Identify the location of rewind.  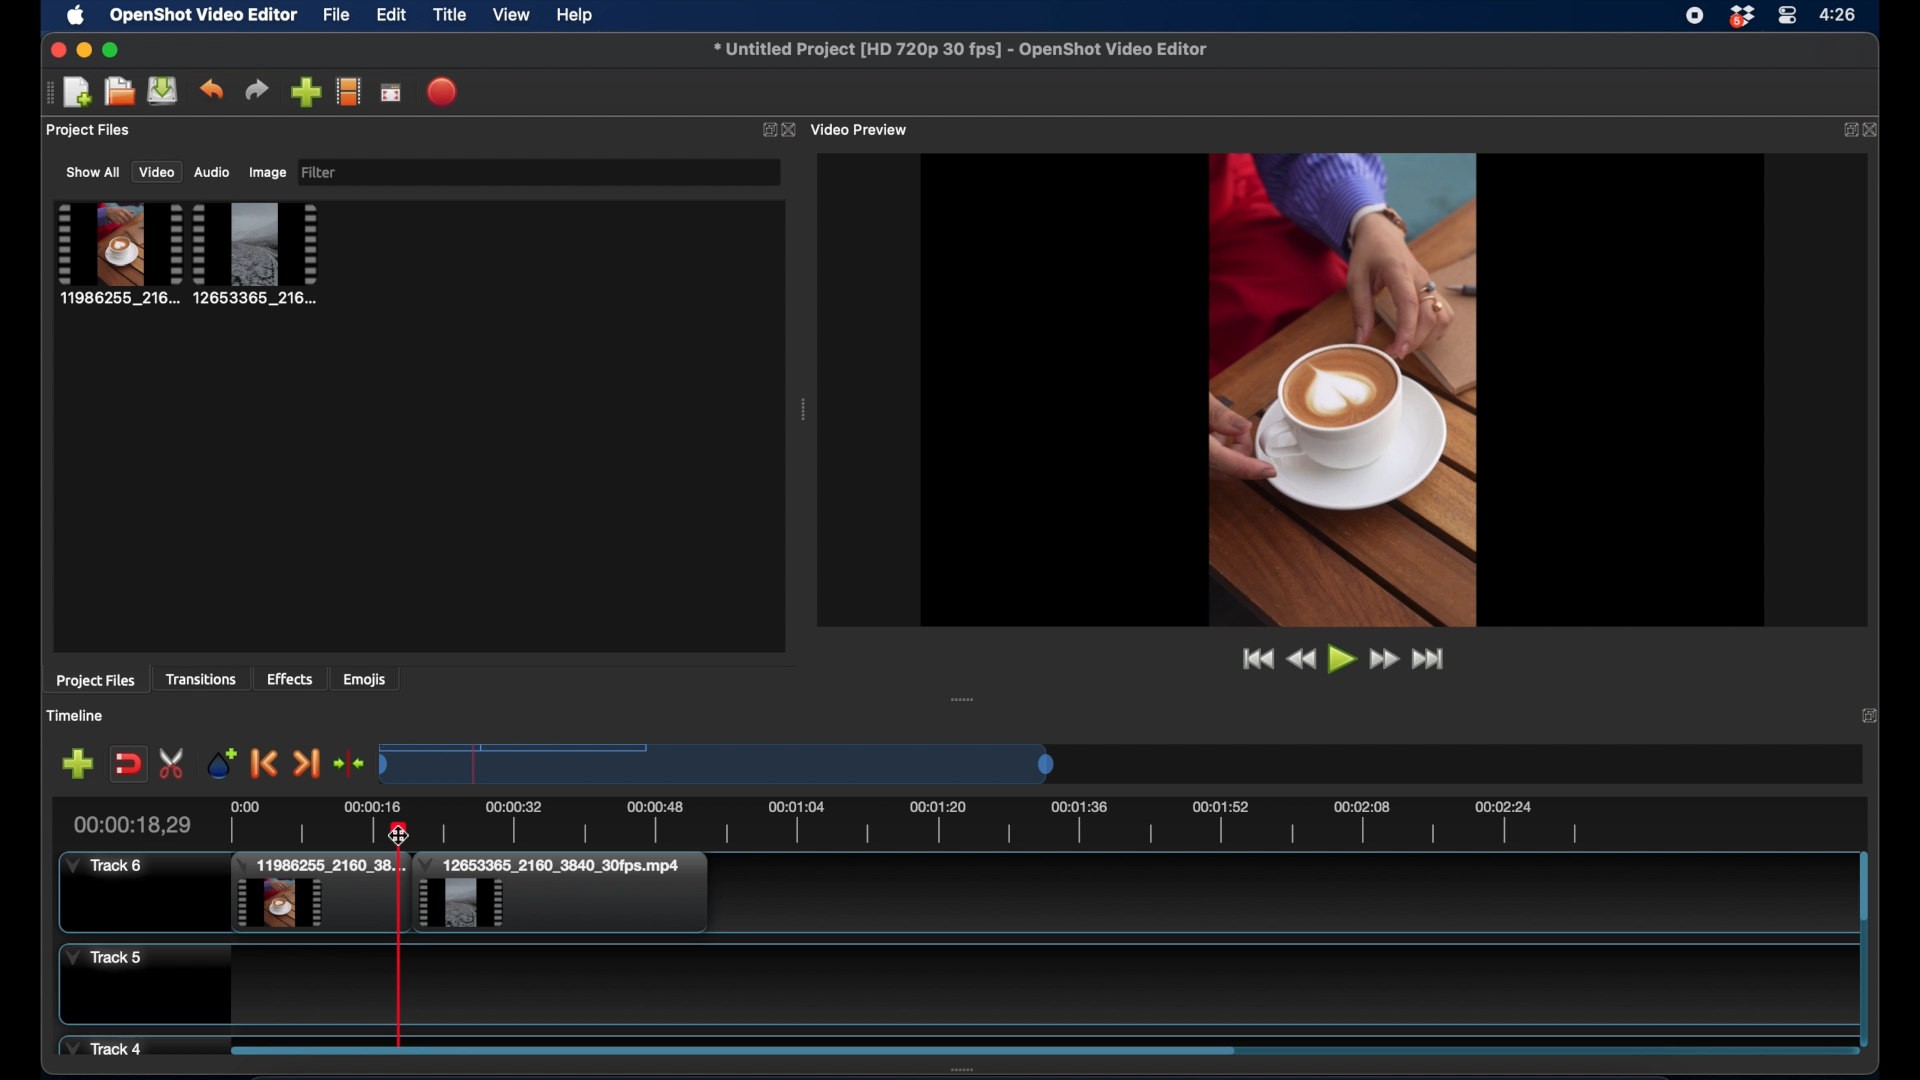
(1300, 659).